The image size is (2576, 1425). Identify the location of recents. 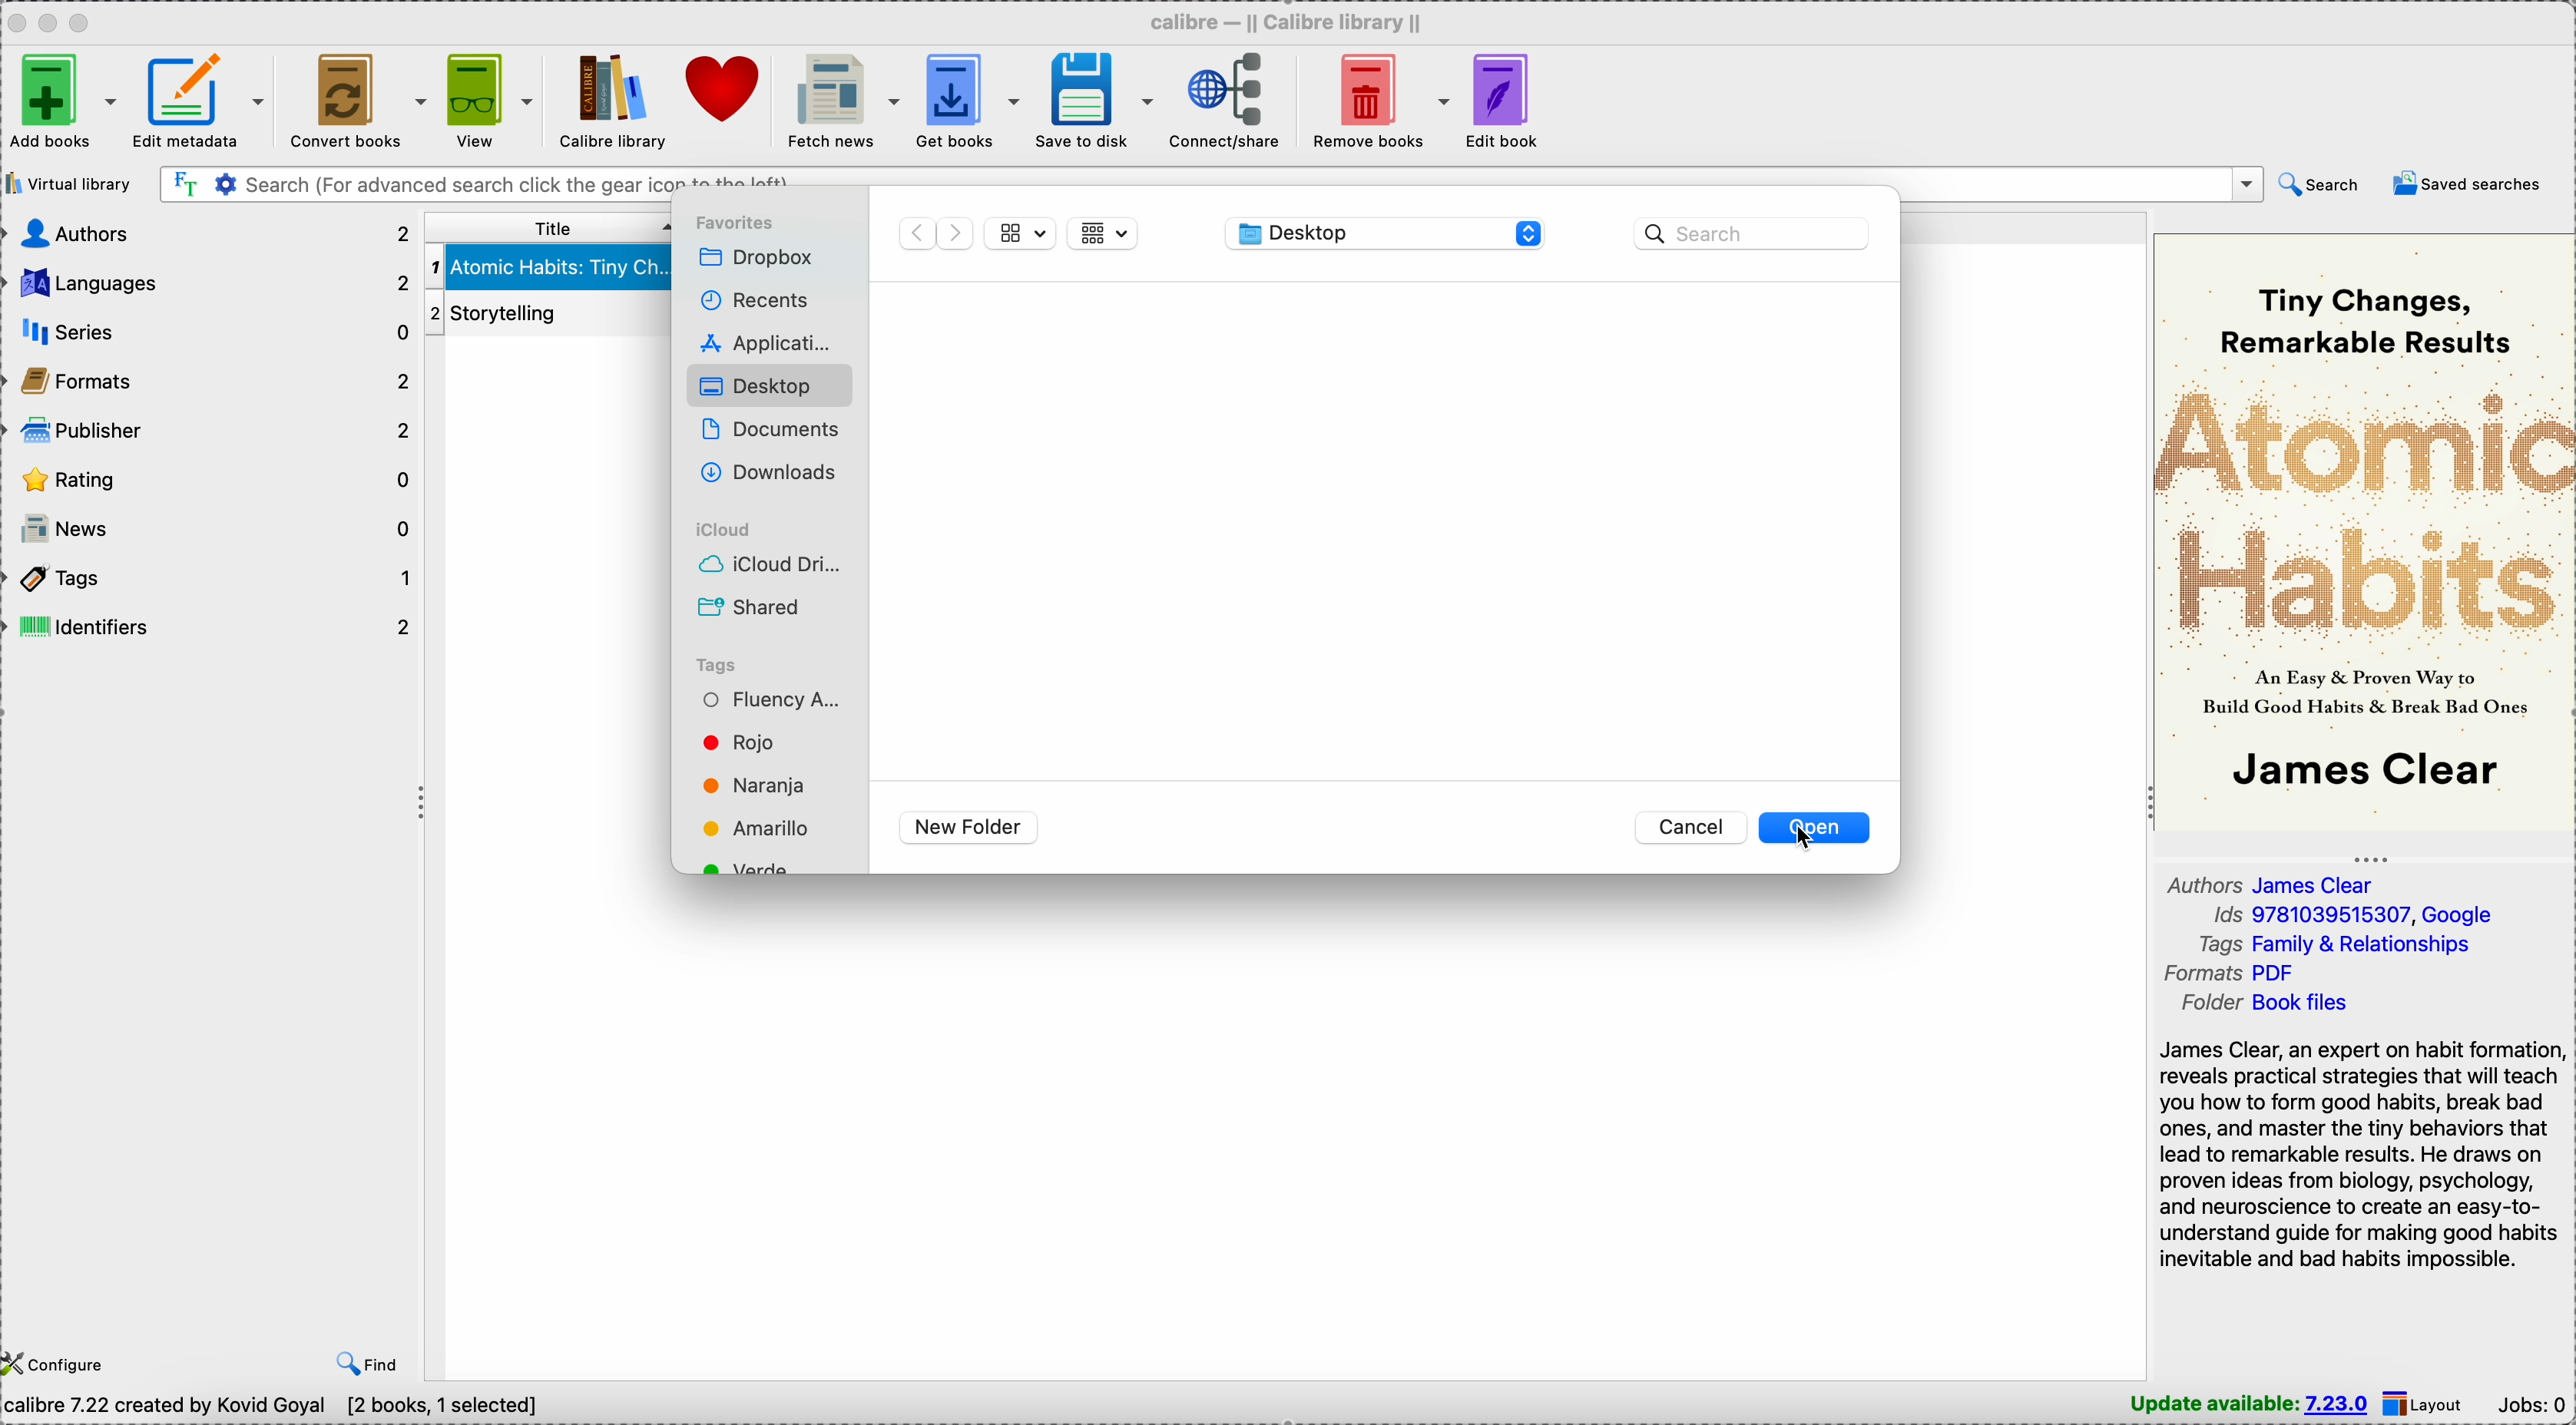
(753, 300).